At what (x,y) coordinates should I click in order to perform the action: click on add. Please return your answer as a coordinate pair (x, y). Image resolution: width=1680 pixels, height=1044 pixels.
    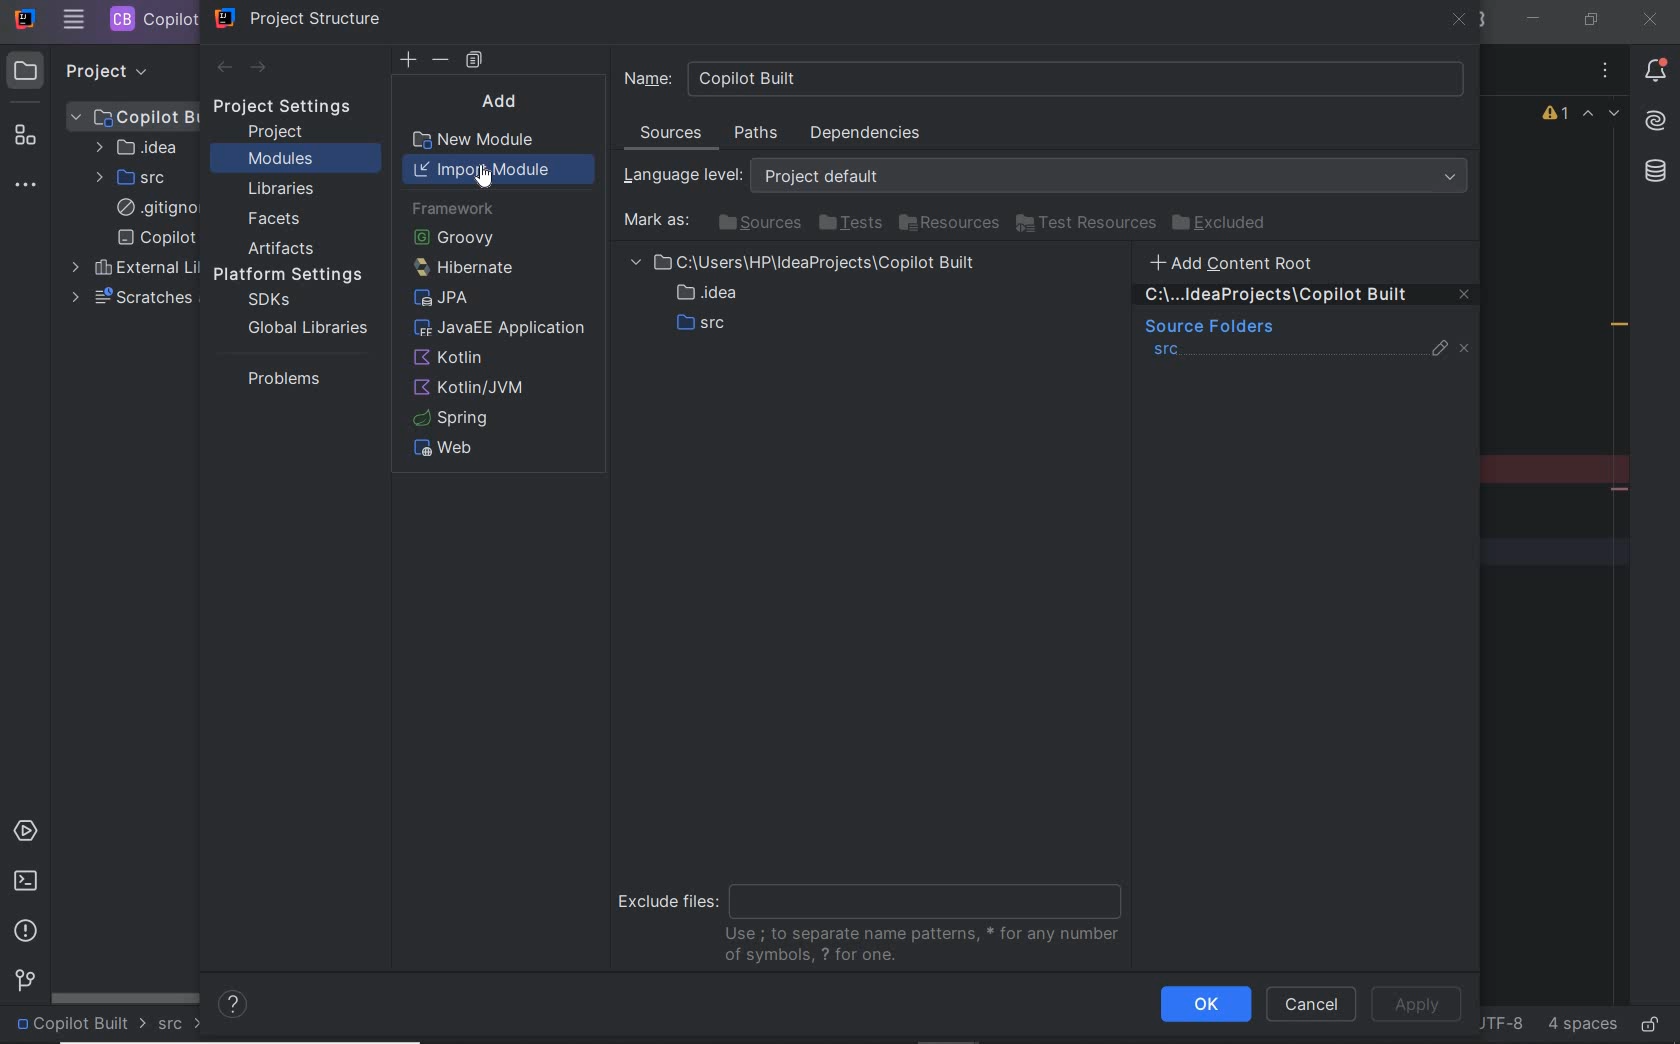
    Looking at the image, I should click on (506, 101).